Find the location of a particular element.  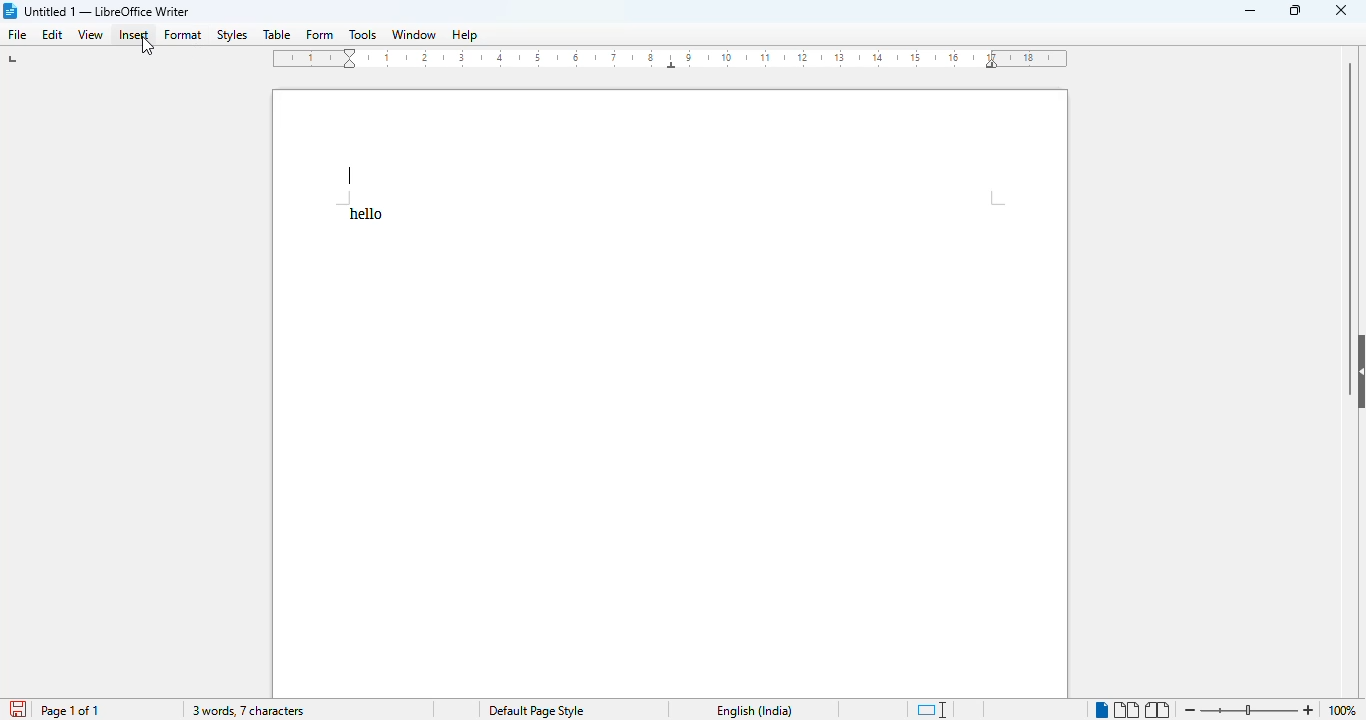

text language is located at coordinates (755, 711).